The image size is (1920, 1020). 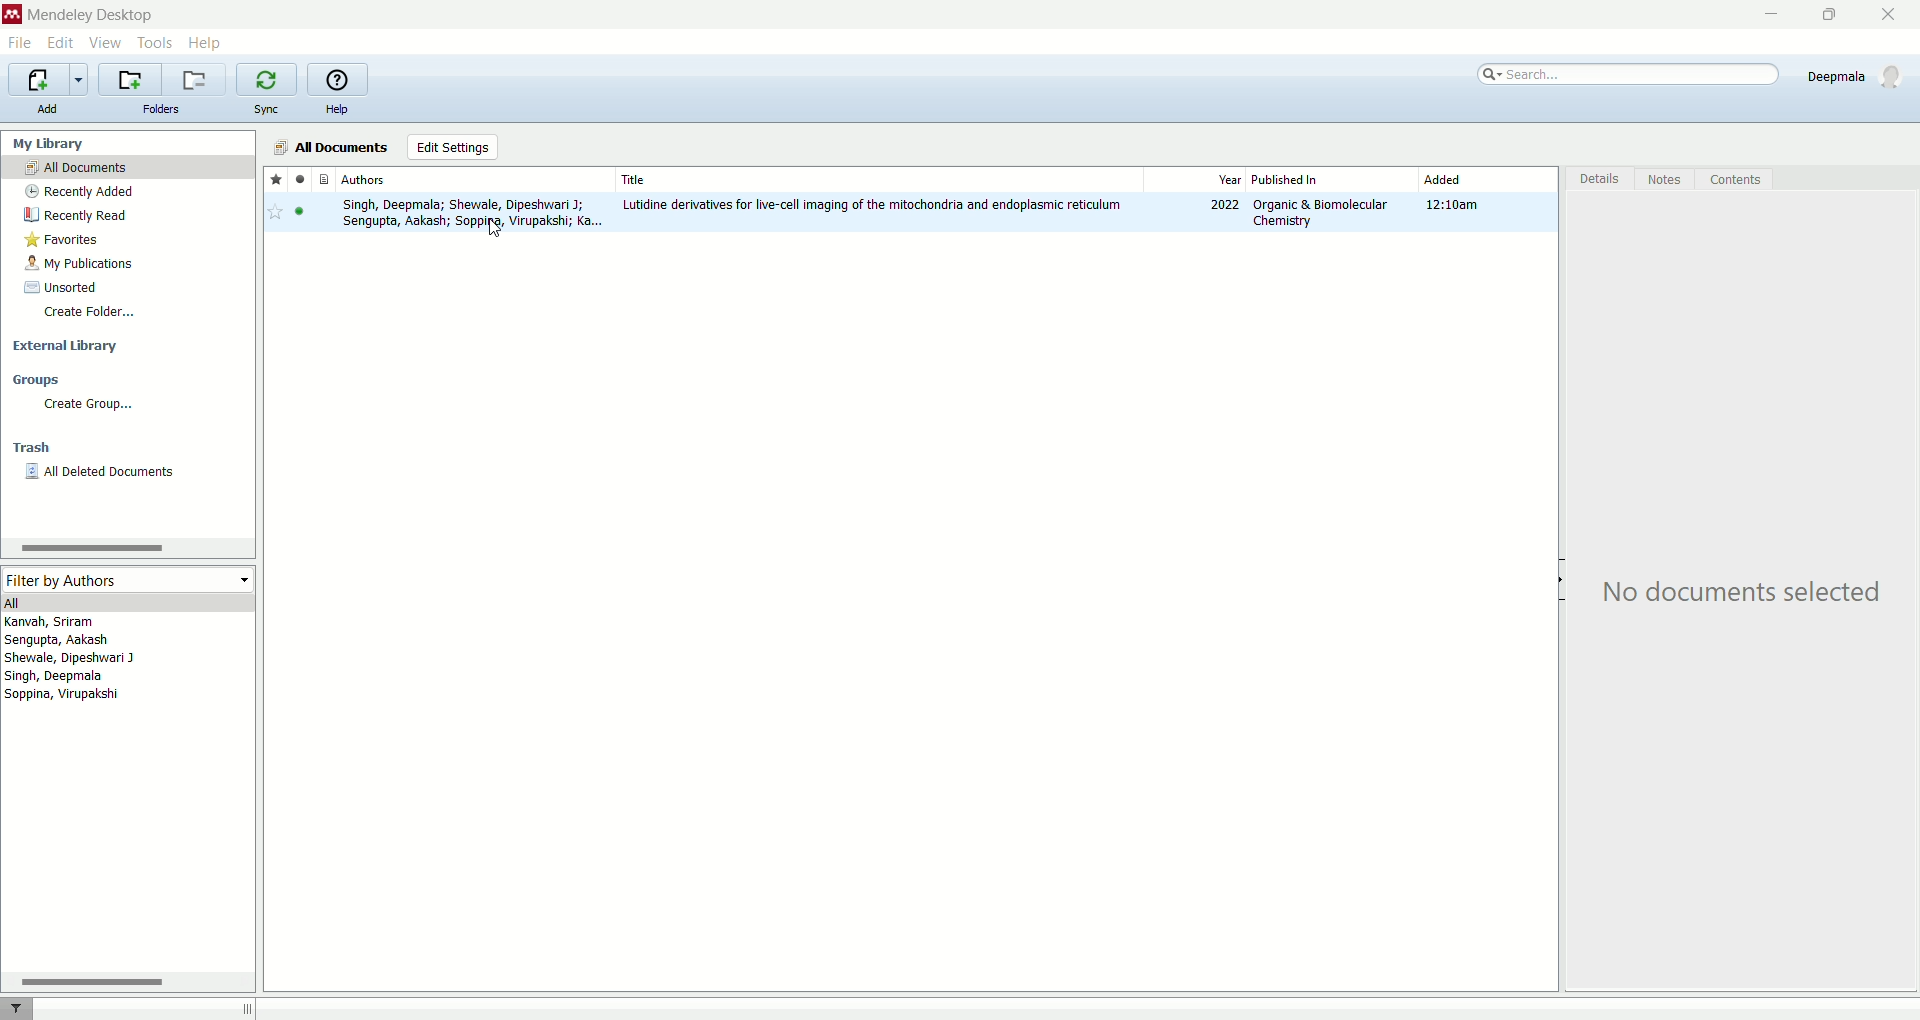 What do you see at coordinates (123, 237) in the screenshot?
I see `favorites` at bounding box center [123, 237].